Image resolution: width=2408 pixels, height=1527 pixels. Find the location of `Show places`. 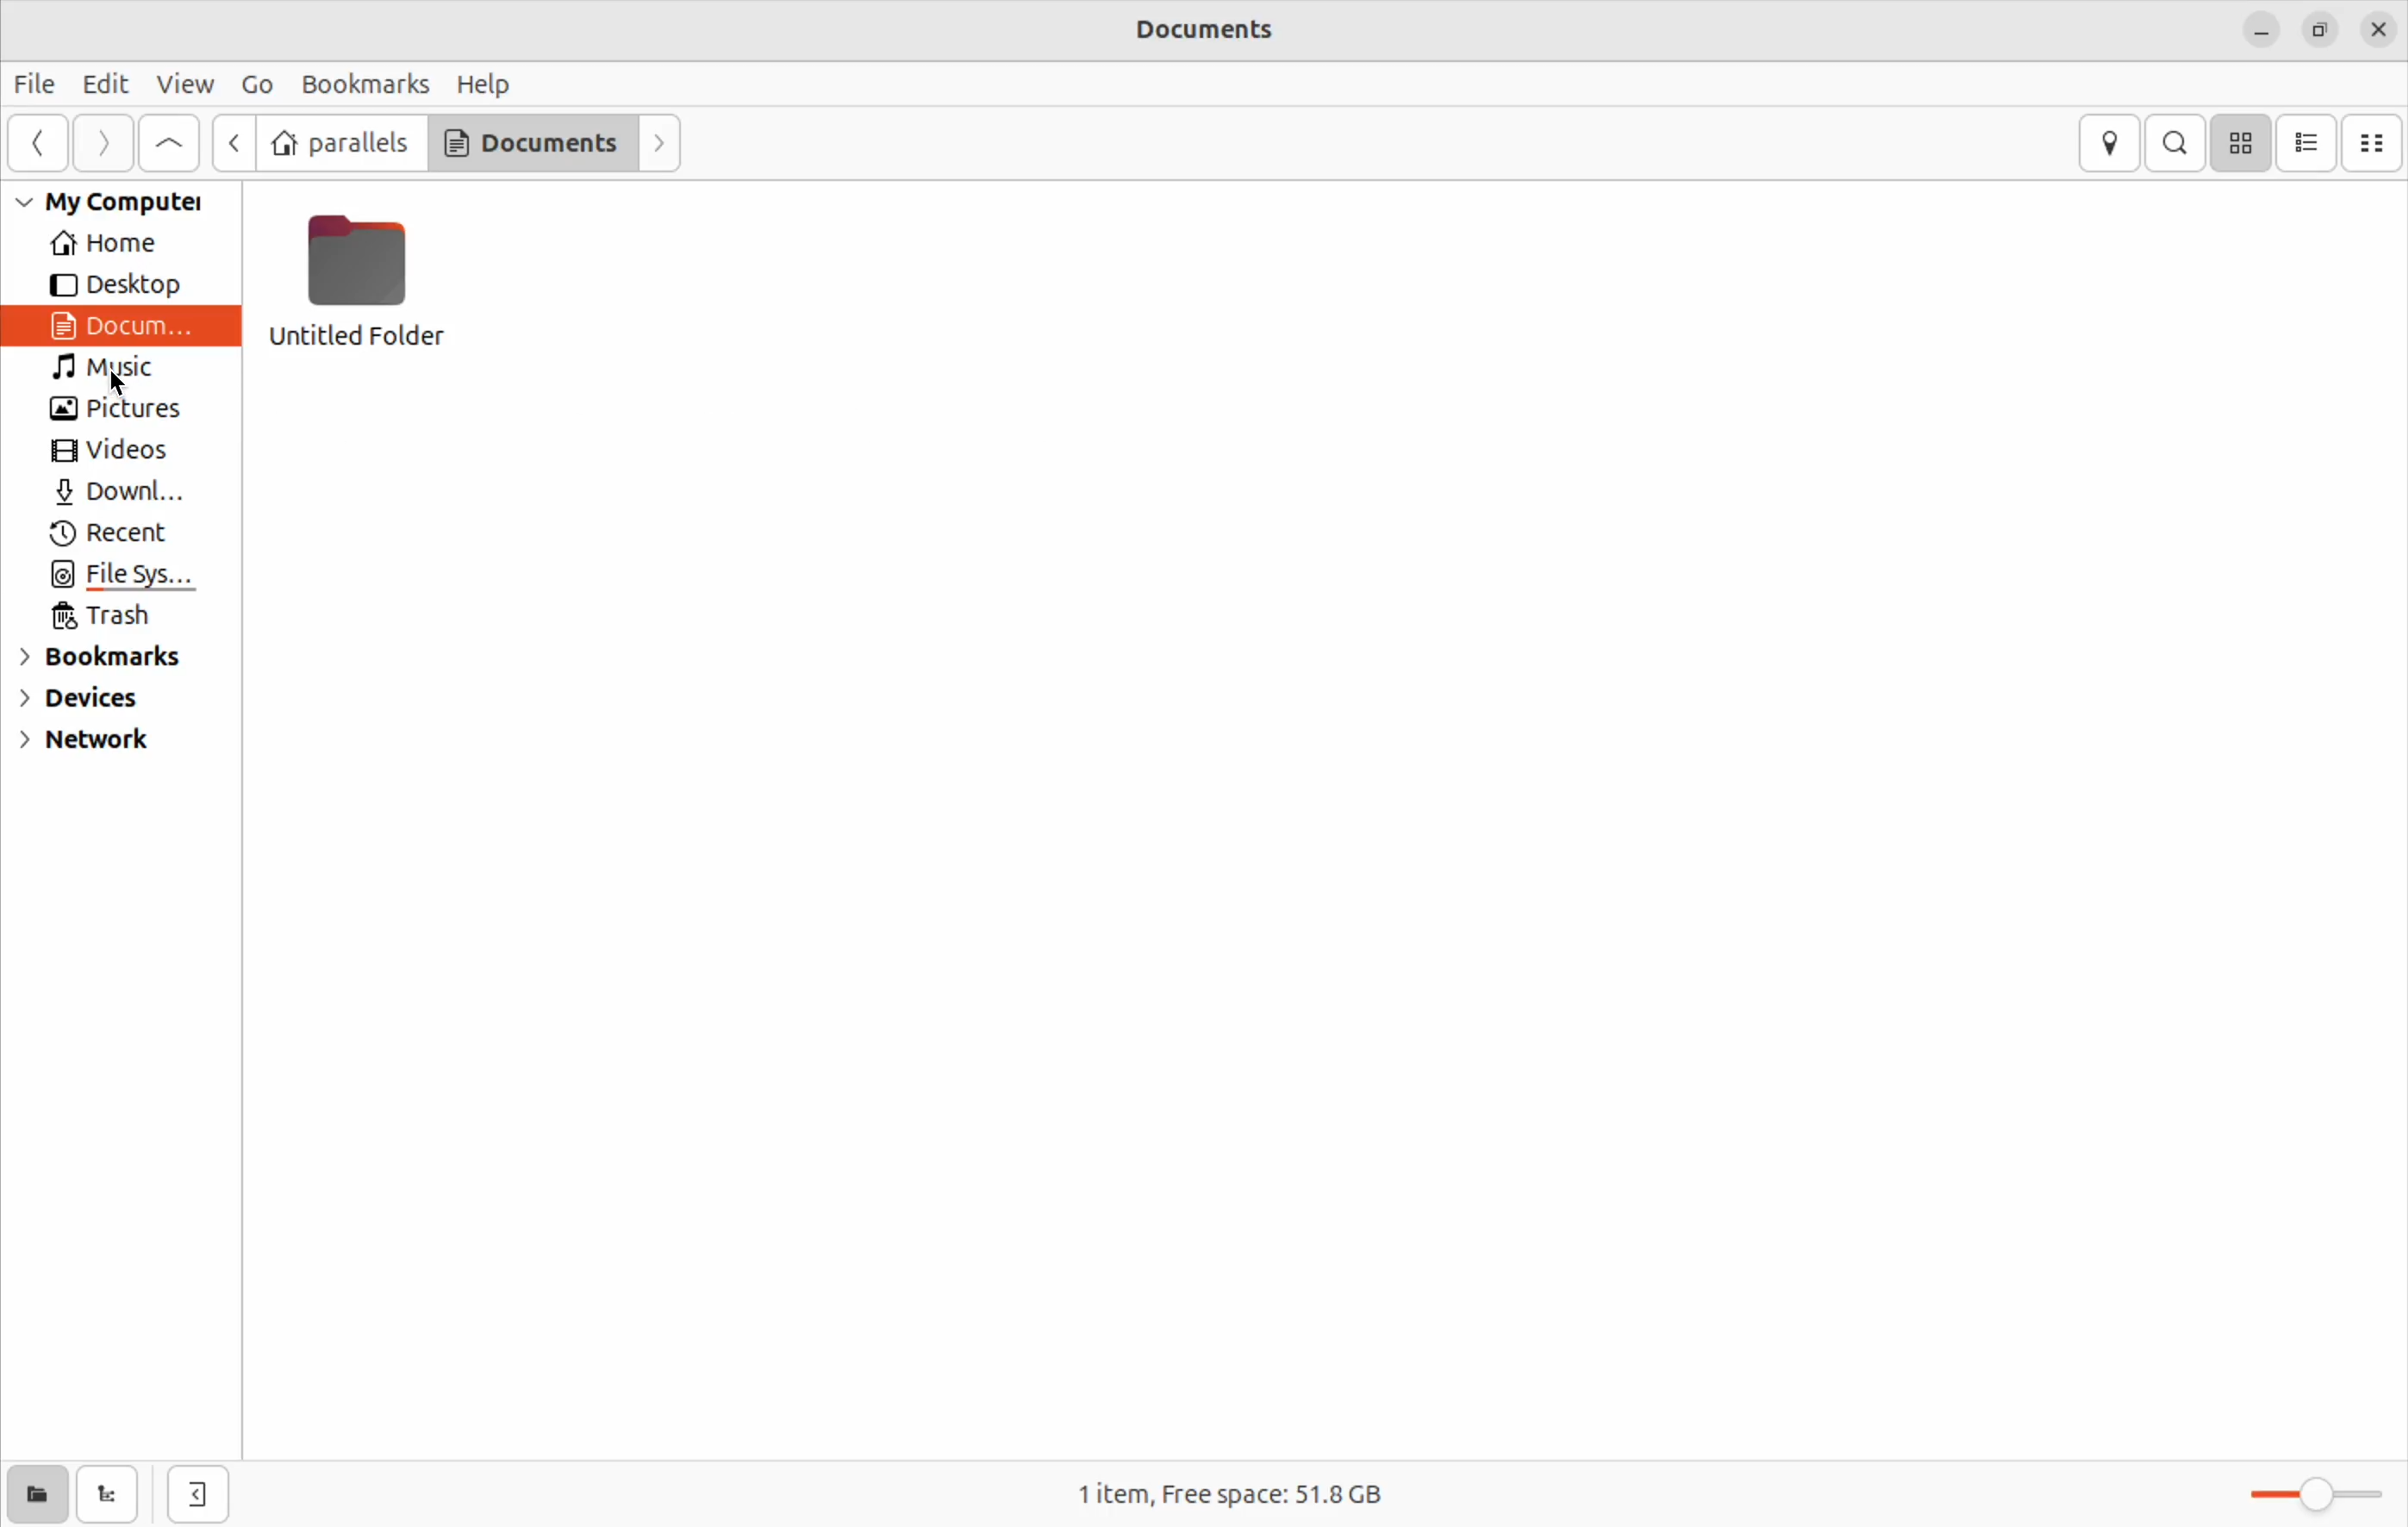

Show places is located at coordinates (33, 1495).